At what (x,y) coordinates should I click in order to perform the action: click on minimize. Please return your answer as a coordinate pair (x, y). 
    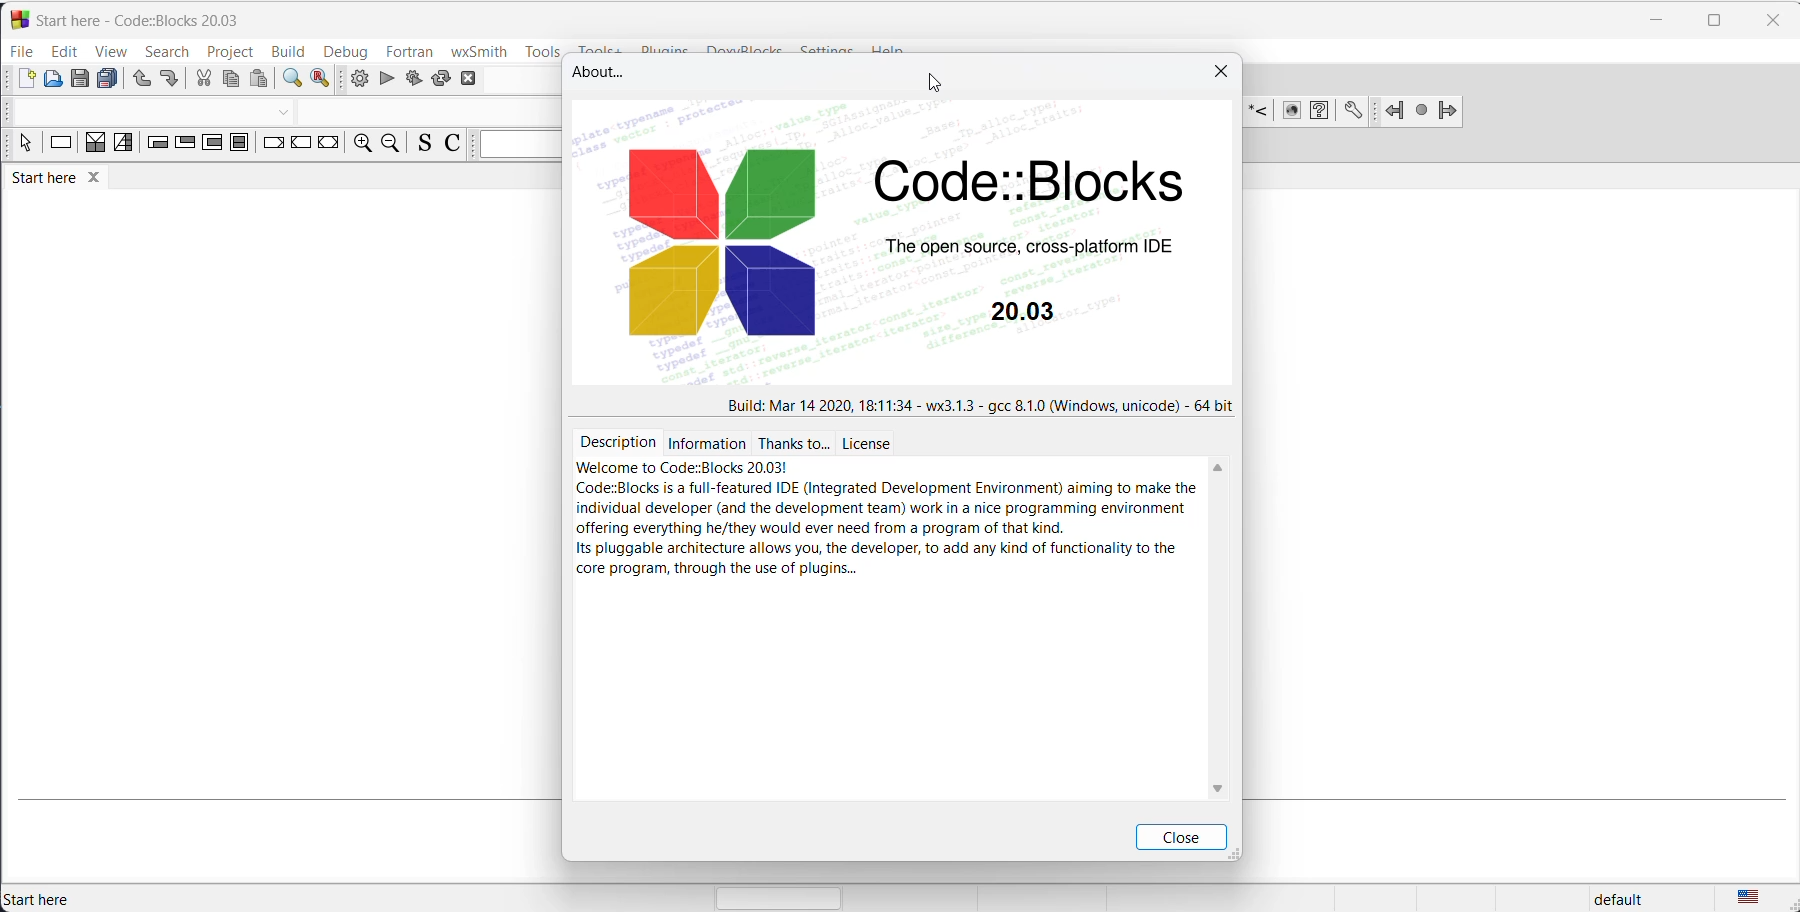
    Looking at the image, I should click on (1657, 18).